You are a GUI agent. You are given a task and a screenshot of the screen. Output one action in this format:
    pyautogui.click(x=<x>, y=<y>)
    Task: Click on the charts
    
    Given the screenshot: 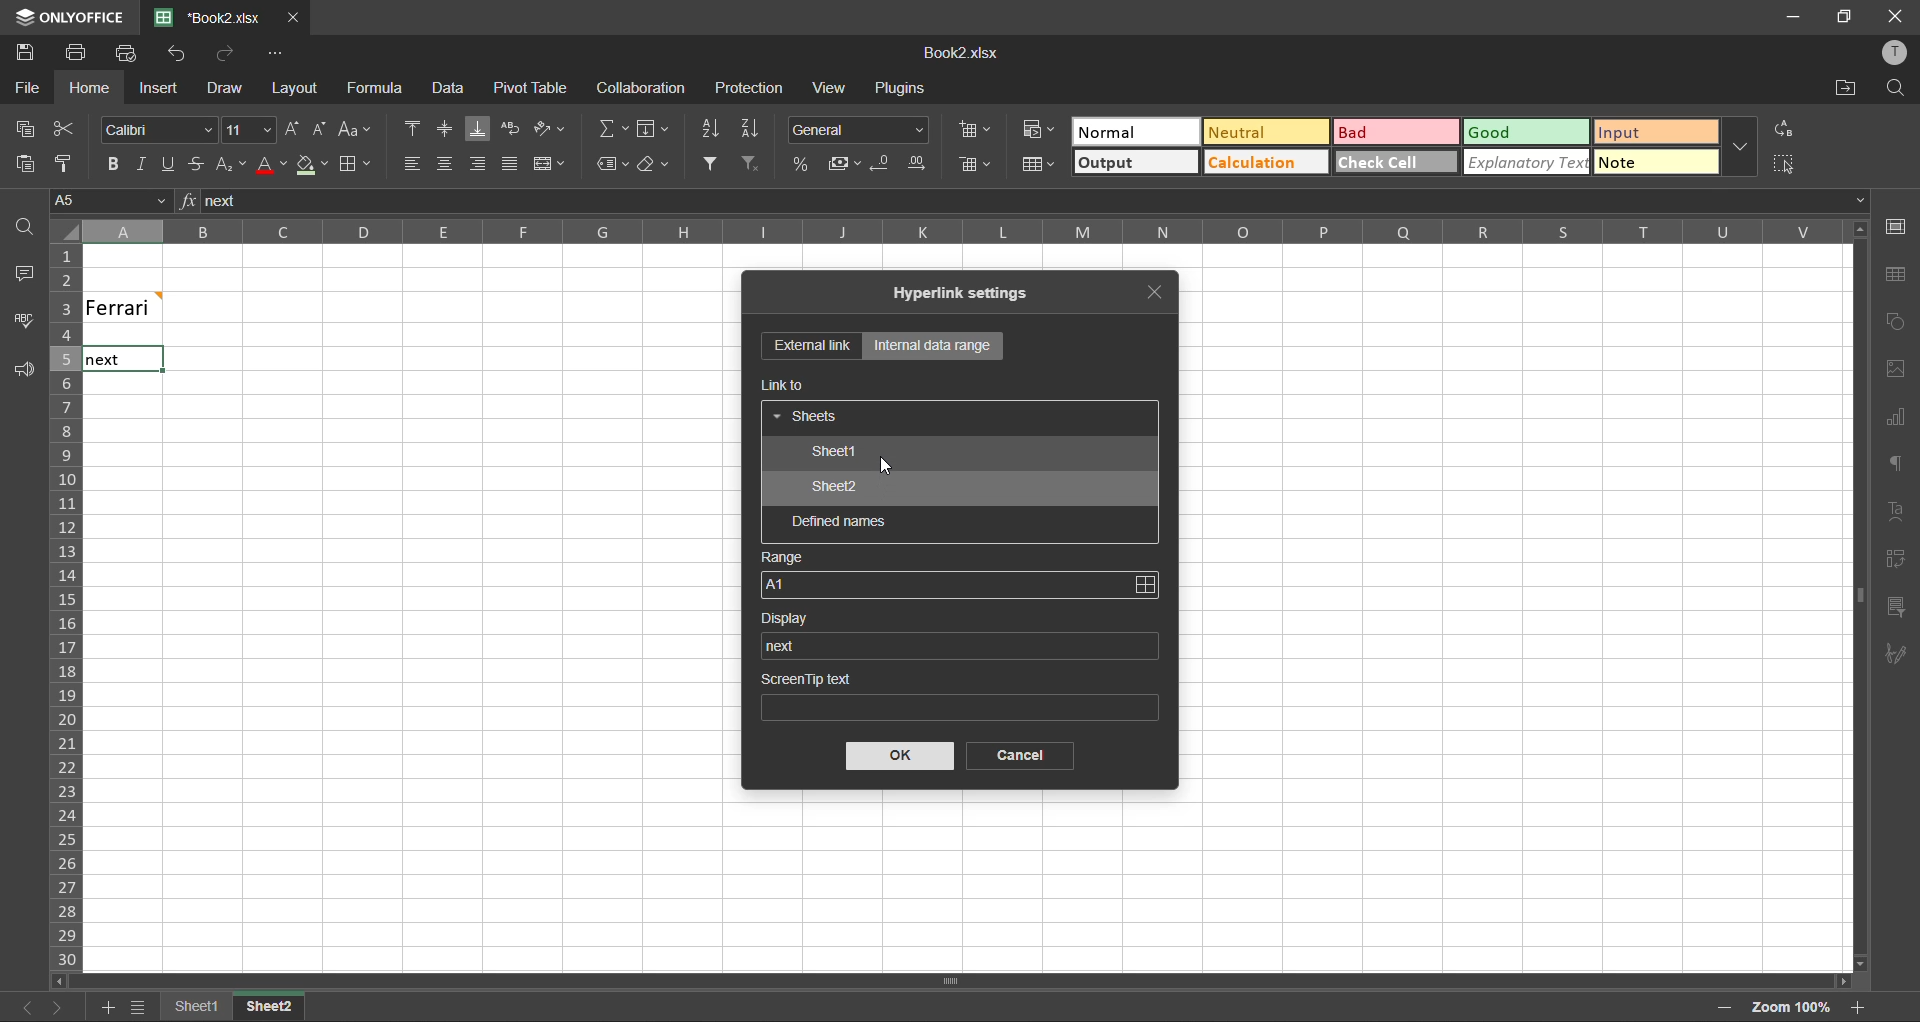 What is the action you would take?
    pyautogui.click(x=1895, y=418)
    